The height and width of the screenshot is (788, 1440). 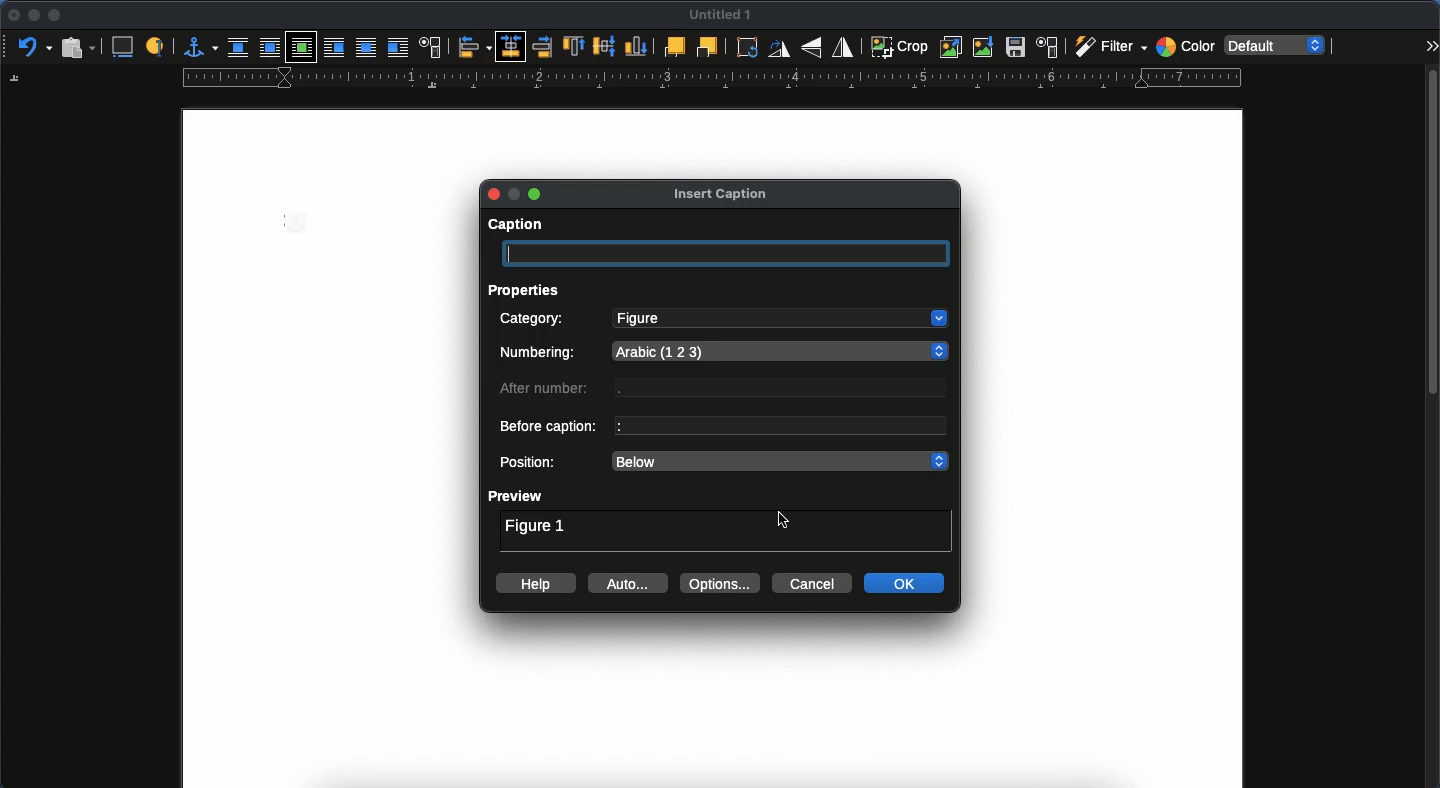 I want to click on paste, so click(x=79, y=47).